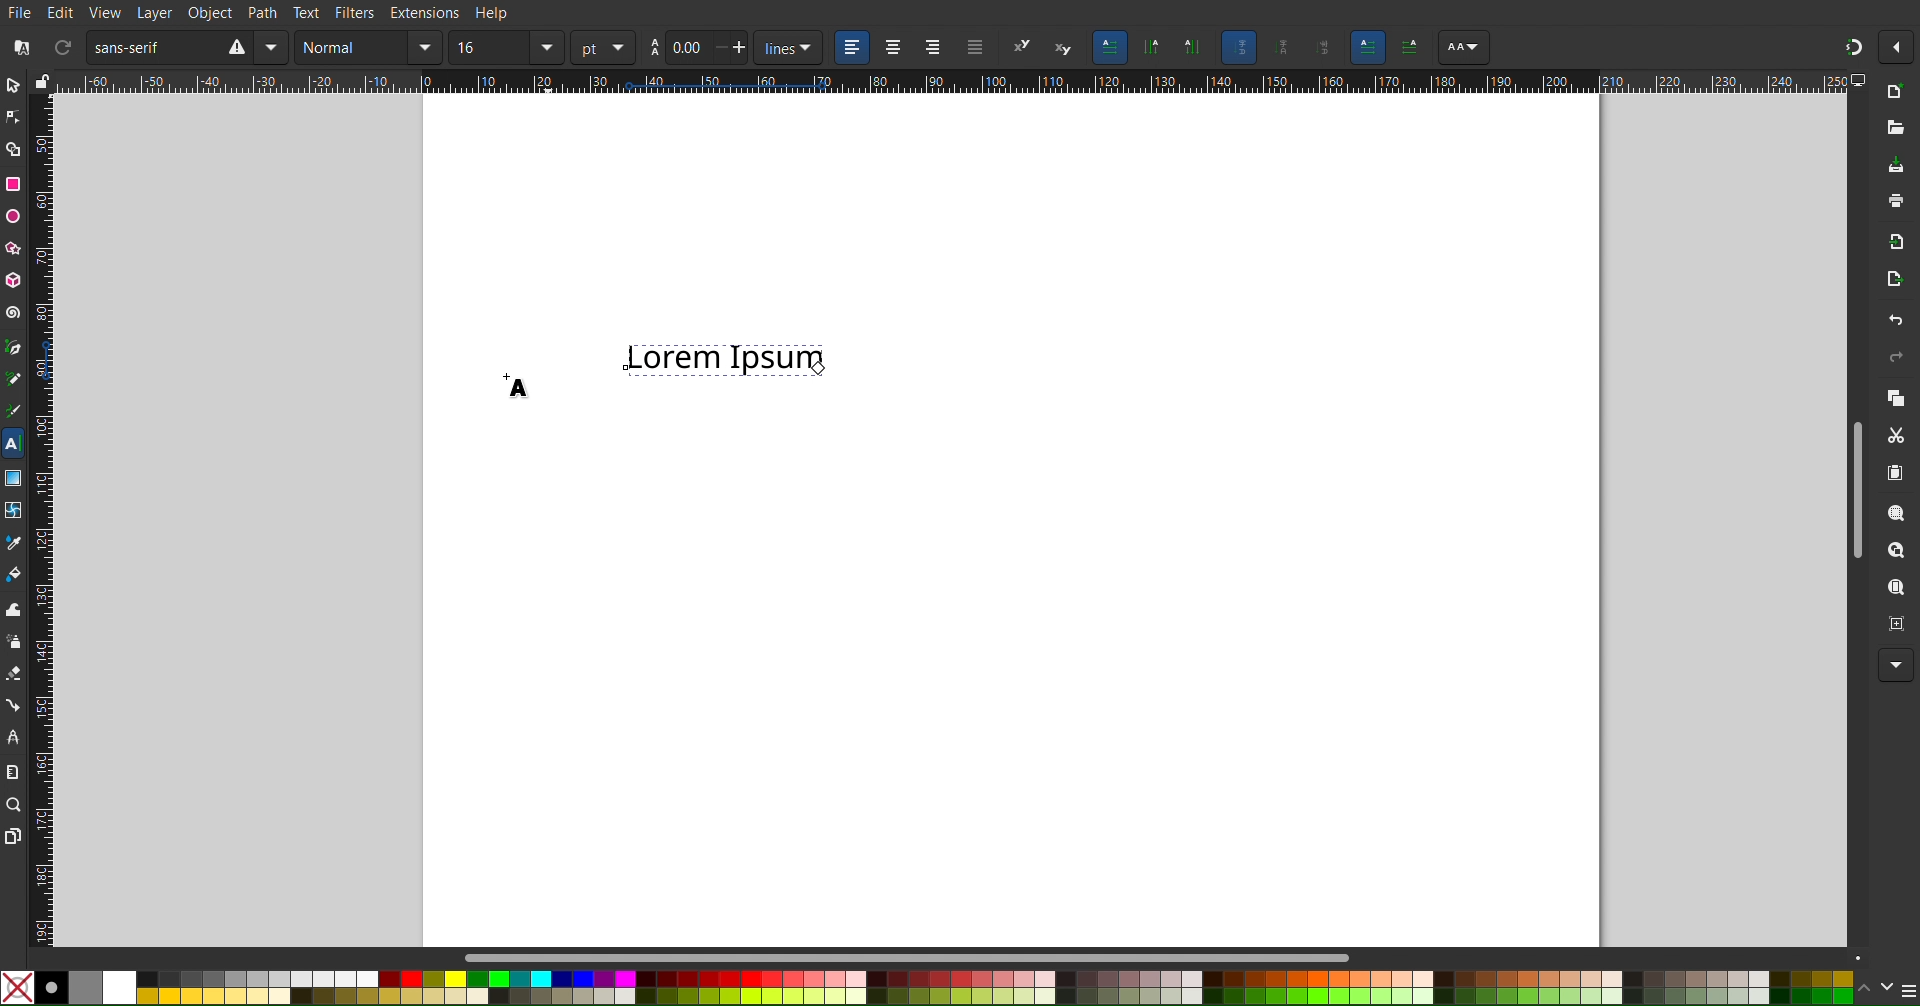 Image resolution: width=1920 pixels, height=1006 pixels. What do you see at coordinates (725, 363) in the screenshot?
I see `Selected text (large font)` at bounding box center [725, 363].